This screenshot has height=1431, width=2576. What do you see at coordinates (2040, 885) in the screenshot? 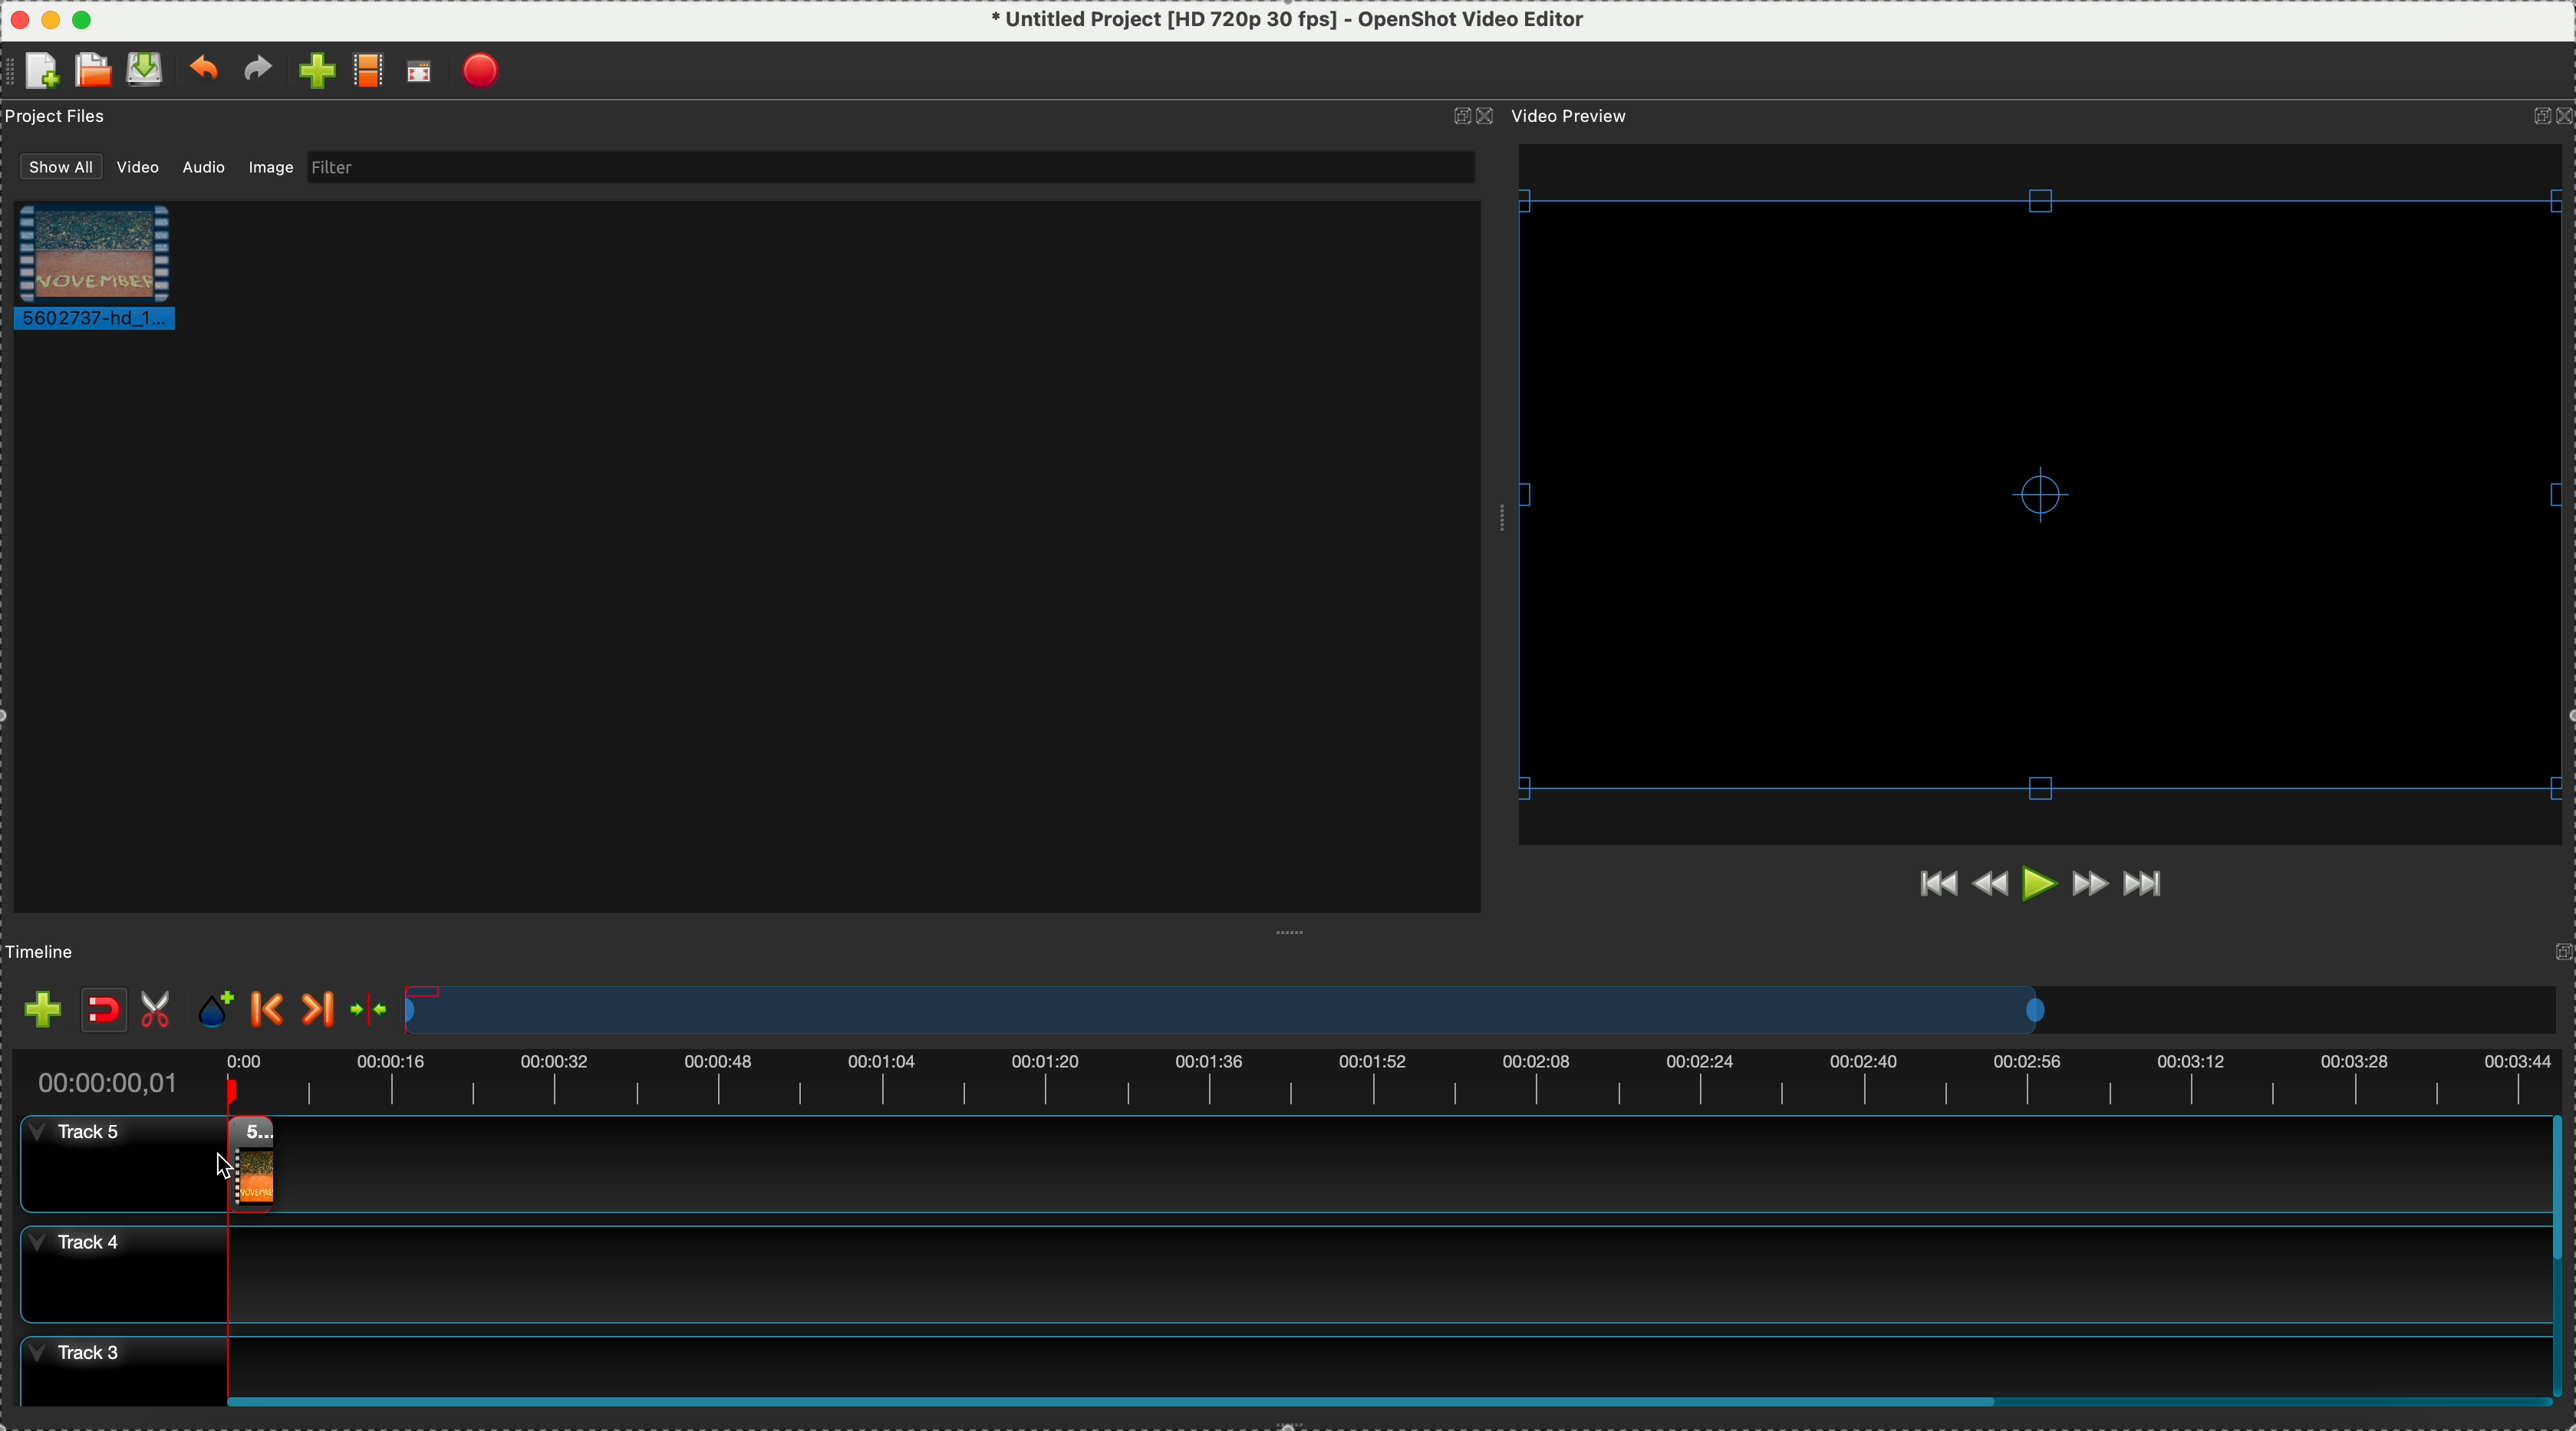
I see `play` at bounding box center [2040, 885].